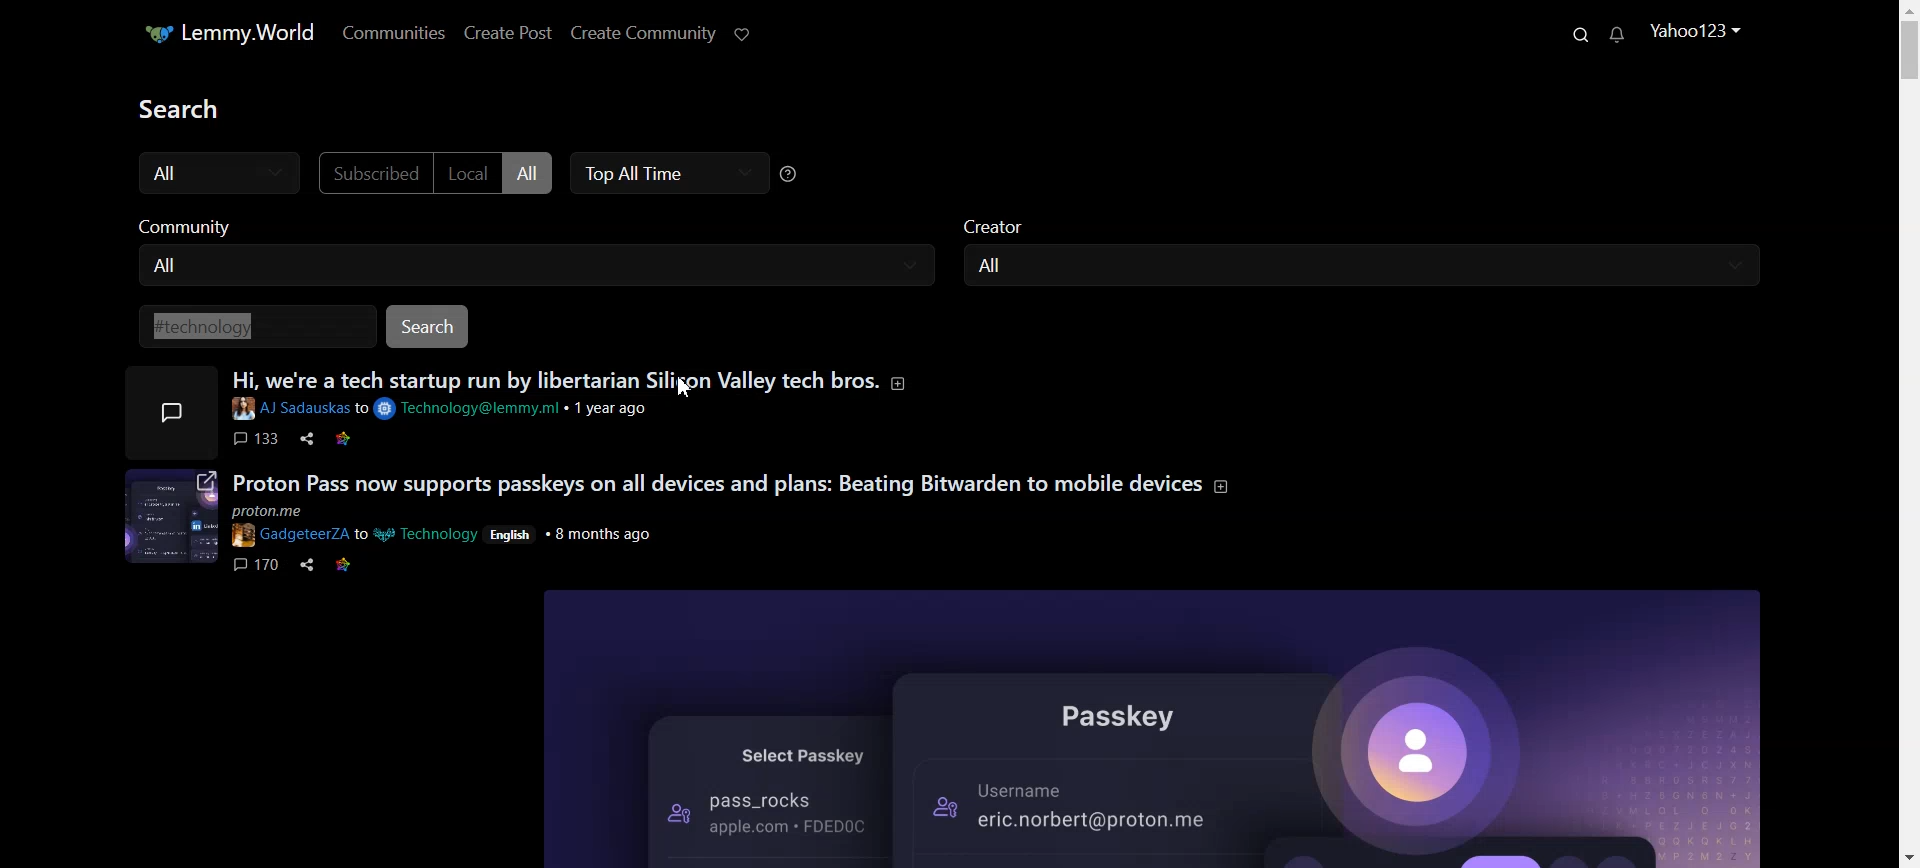 This screenshot has height=868, width=1920. What do you see at coordinates (715, 484) in the screenshot?
I see `Proton pass now supports passkey on all devices and plans: Beating bitwarden to mobile devices.` at bounding box center [715, 484].